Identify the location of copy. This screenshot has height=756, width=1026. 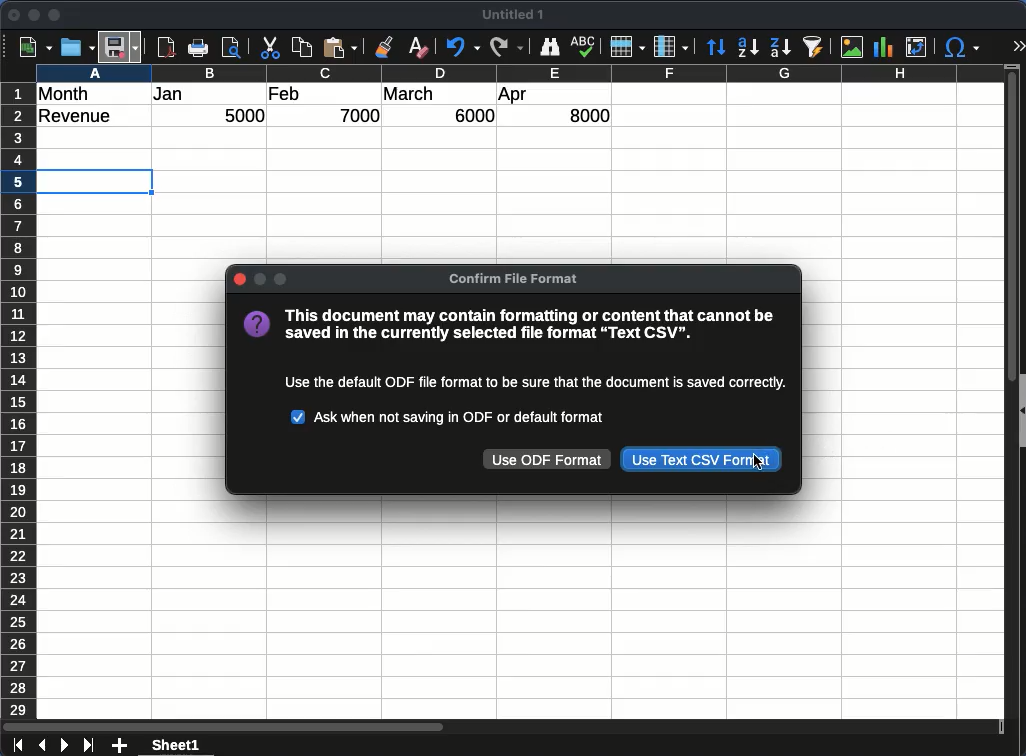
(303, 48).